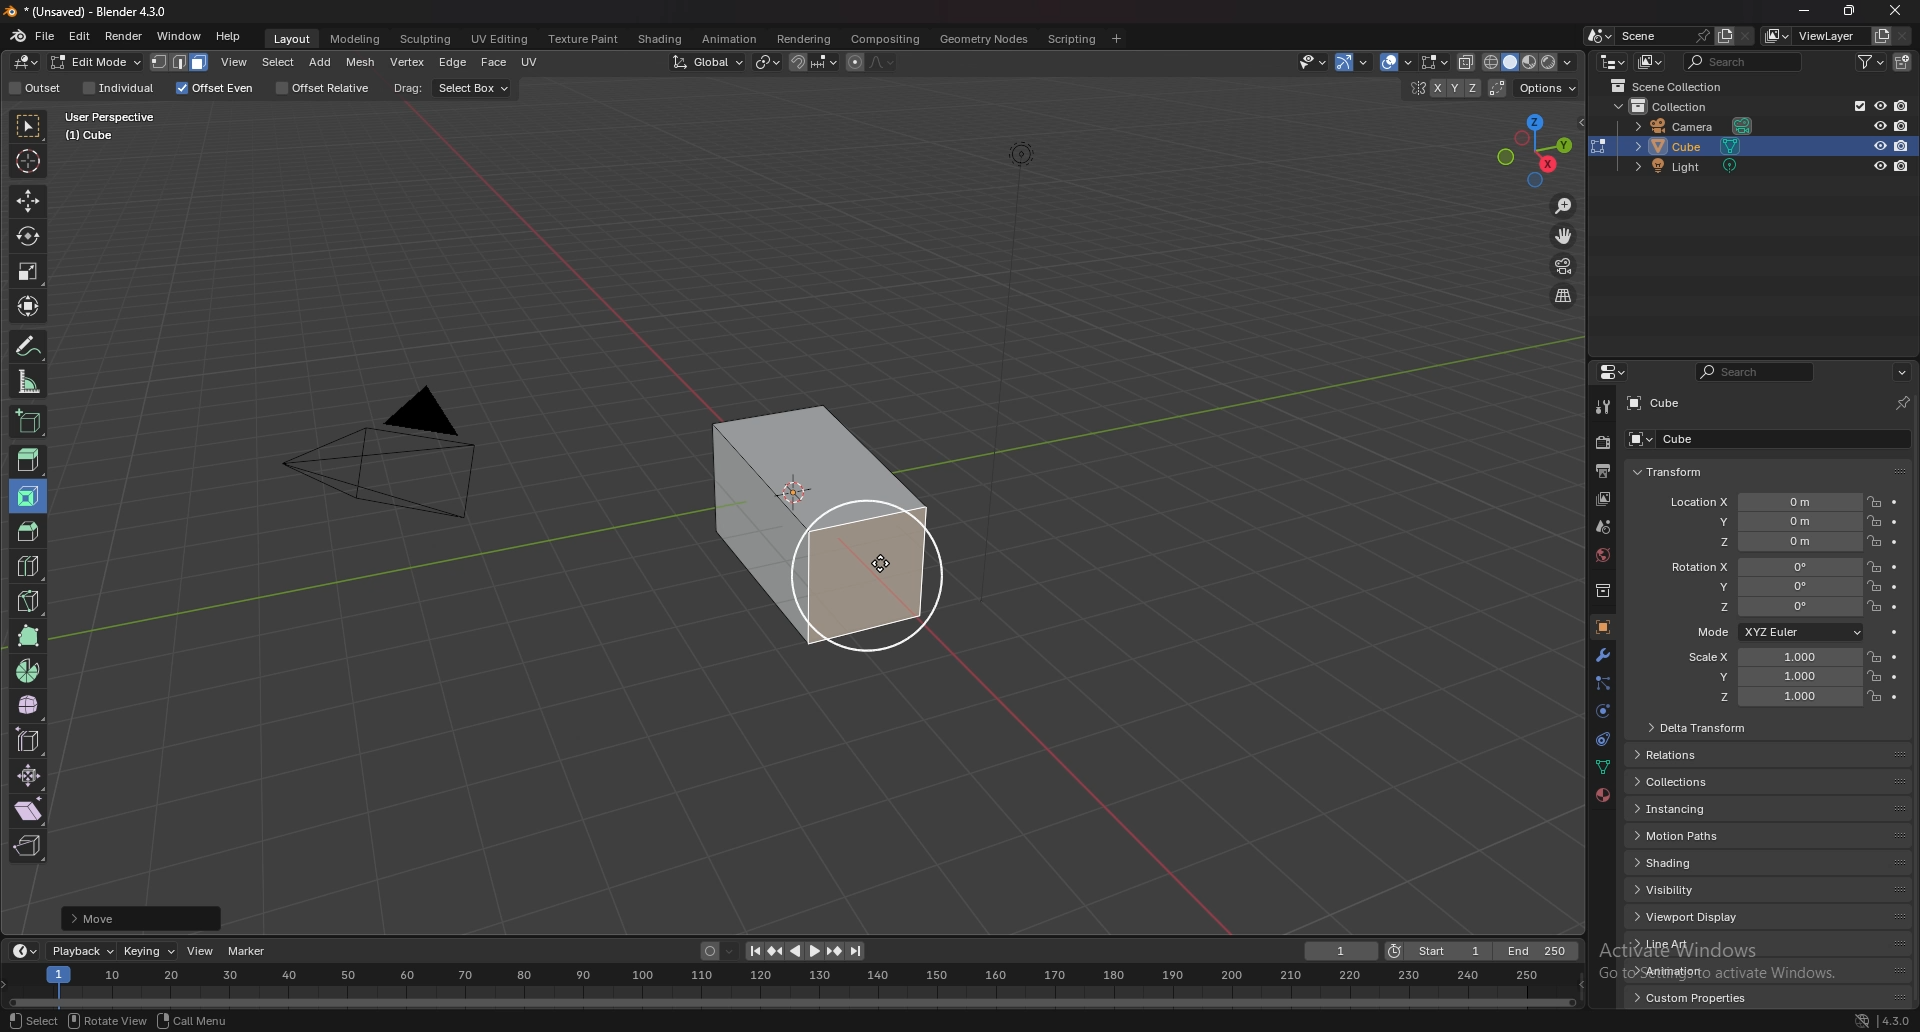 The width and height of the screenshot is (1920, 1032). What do you see at coordinates (1669, 473) in the screenshot?
I see `transform` at bounding box center [1669, 473].